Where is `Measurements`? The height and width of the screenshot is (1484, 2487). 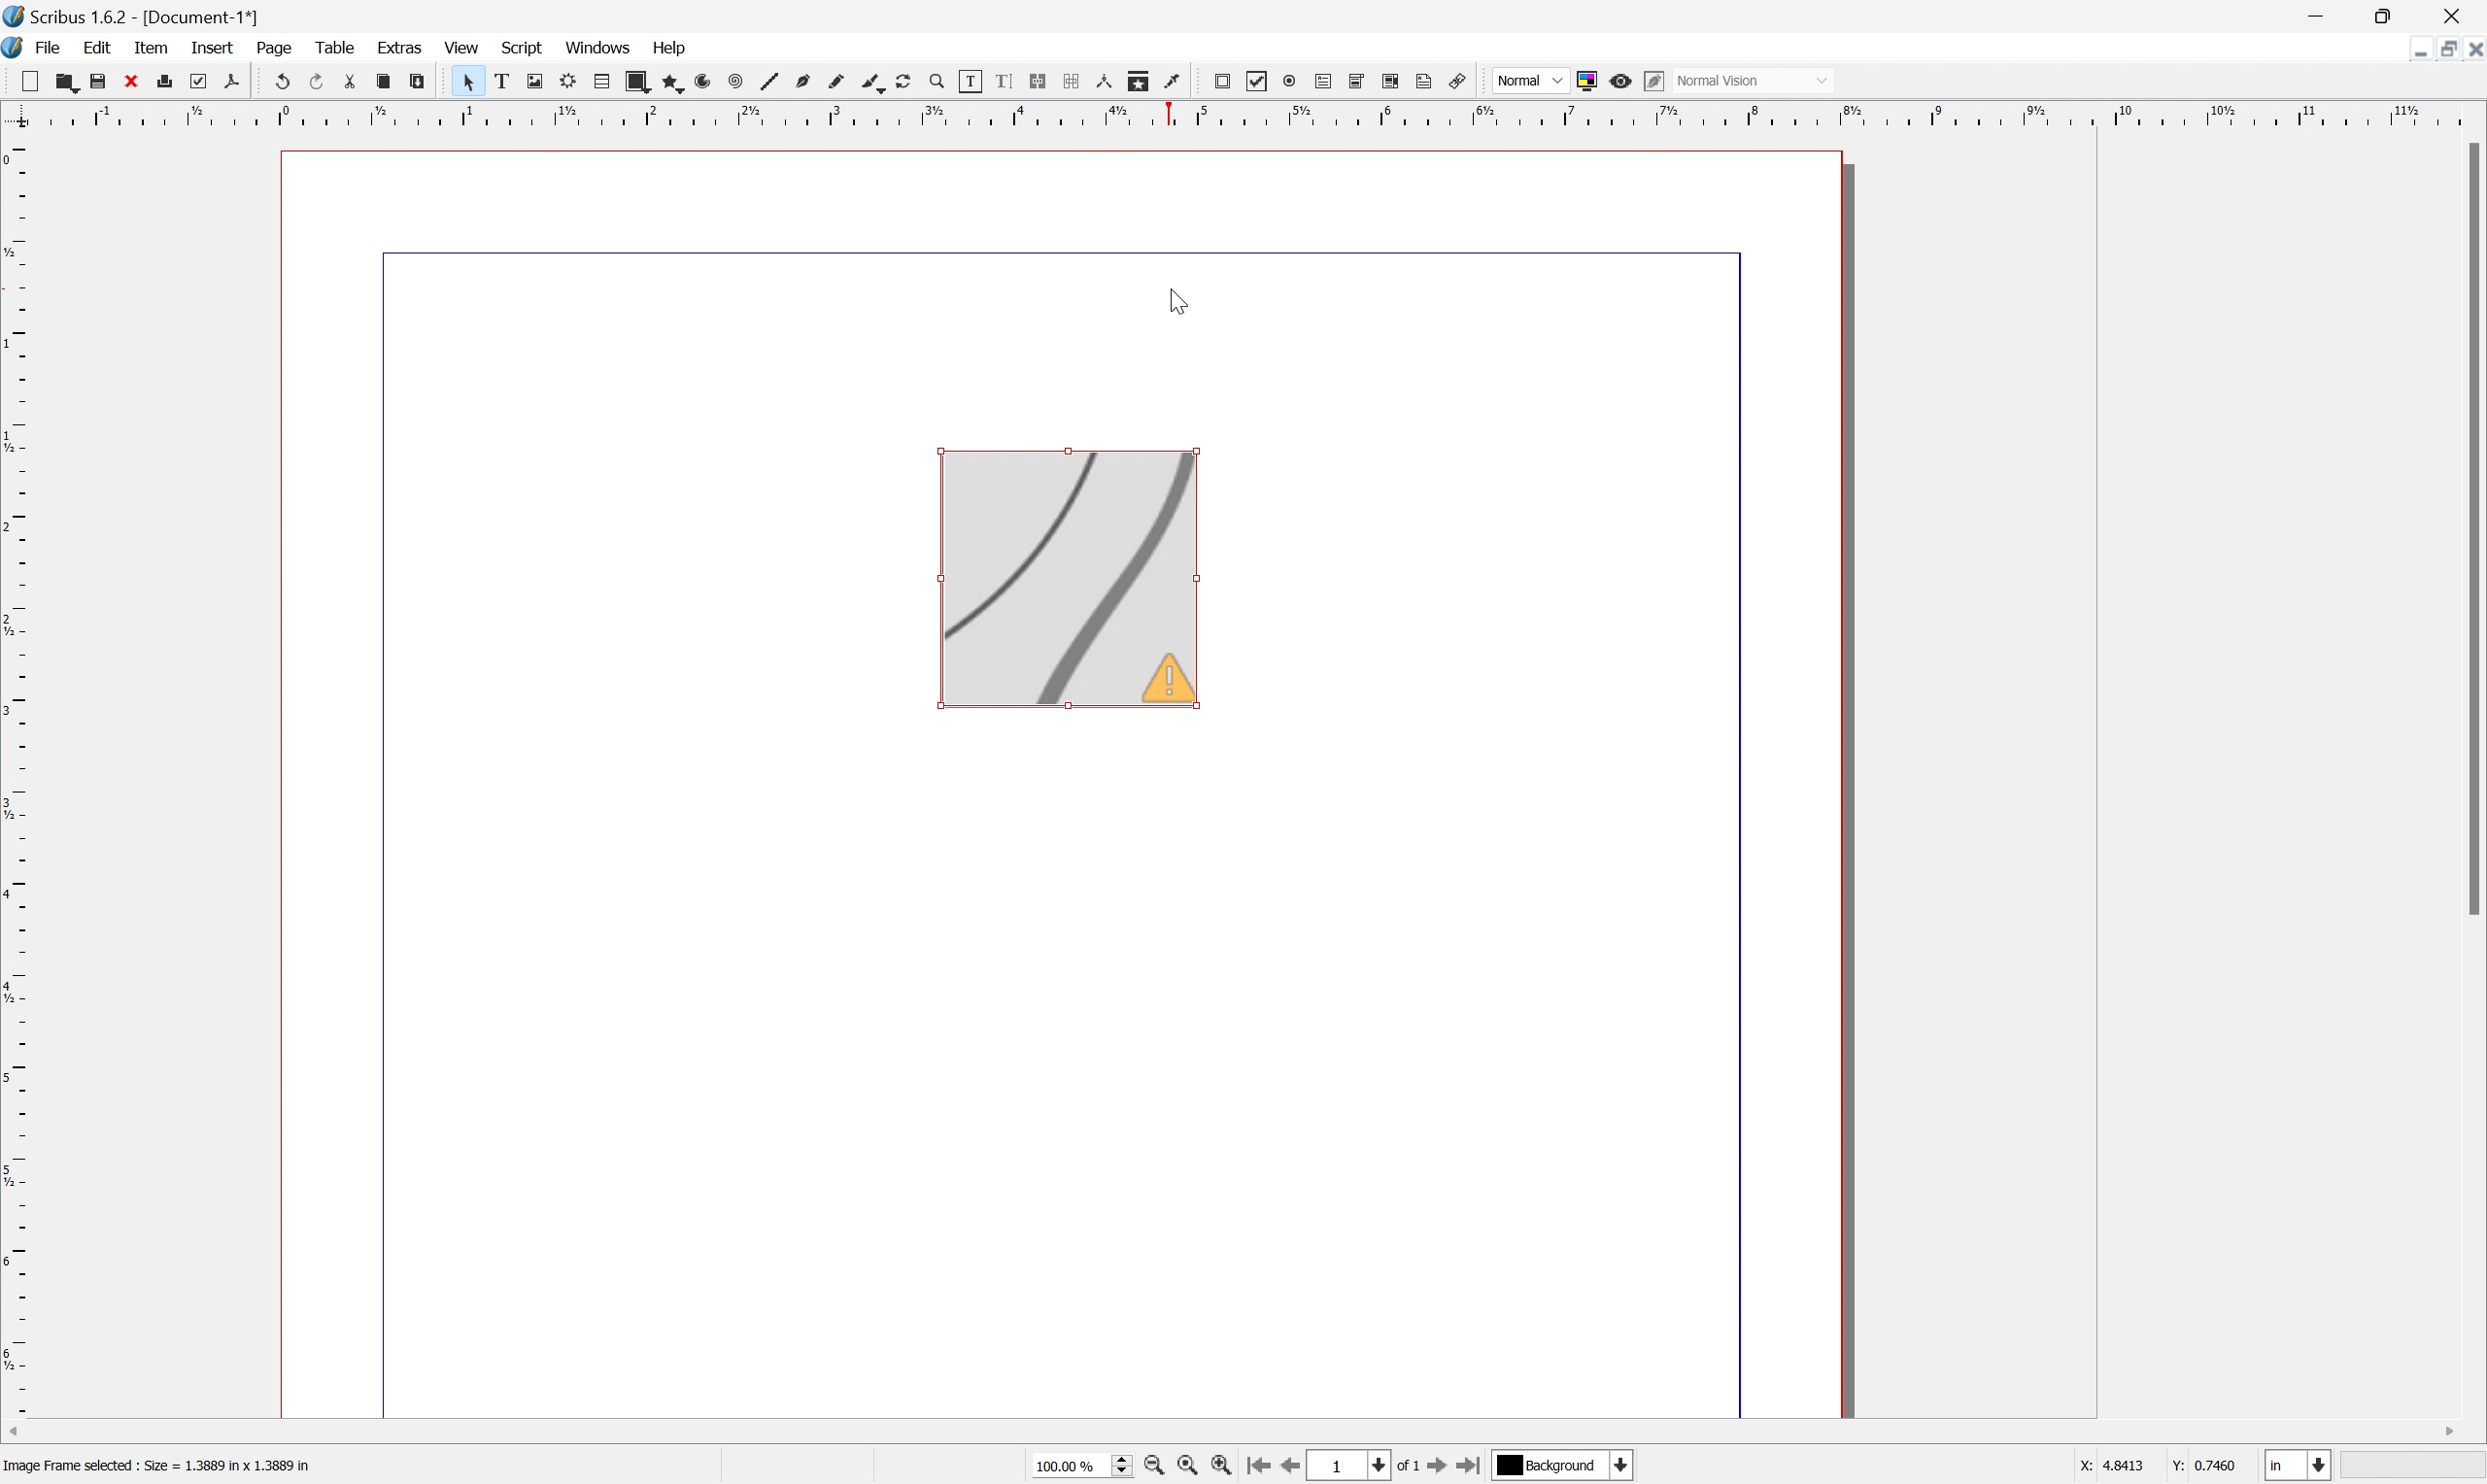
Measurements is located at coordinates (1106, 83).